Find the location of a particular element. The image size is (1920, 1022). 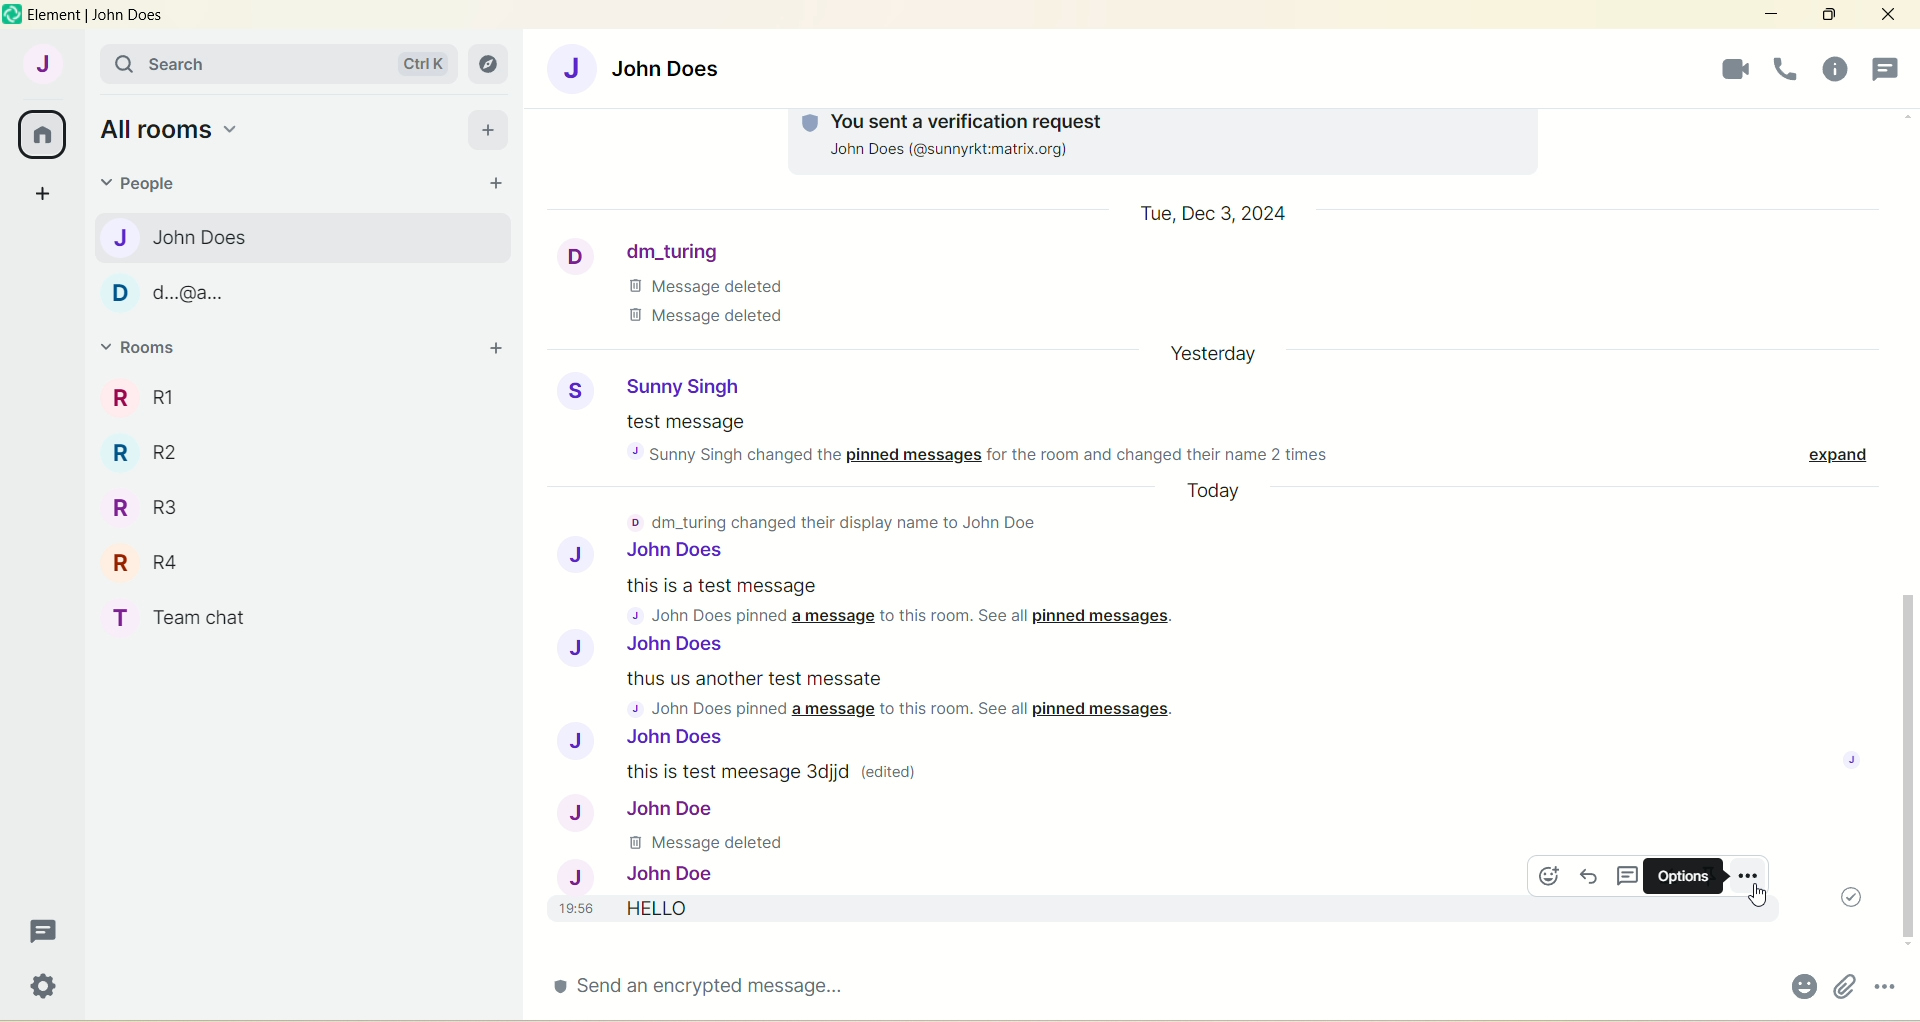

logo is located at coordinates (12, 15).